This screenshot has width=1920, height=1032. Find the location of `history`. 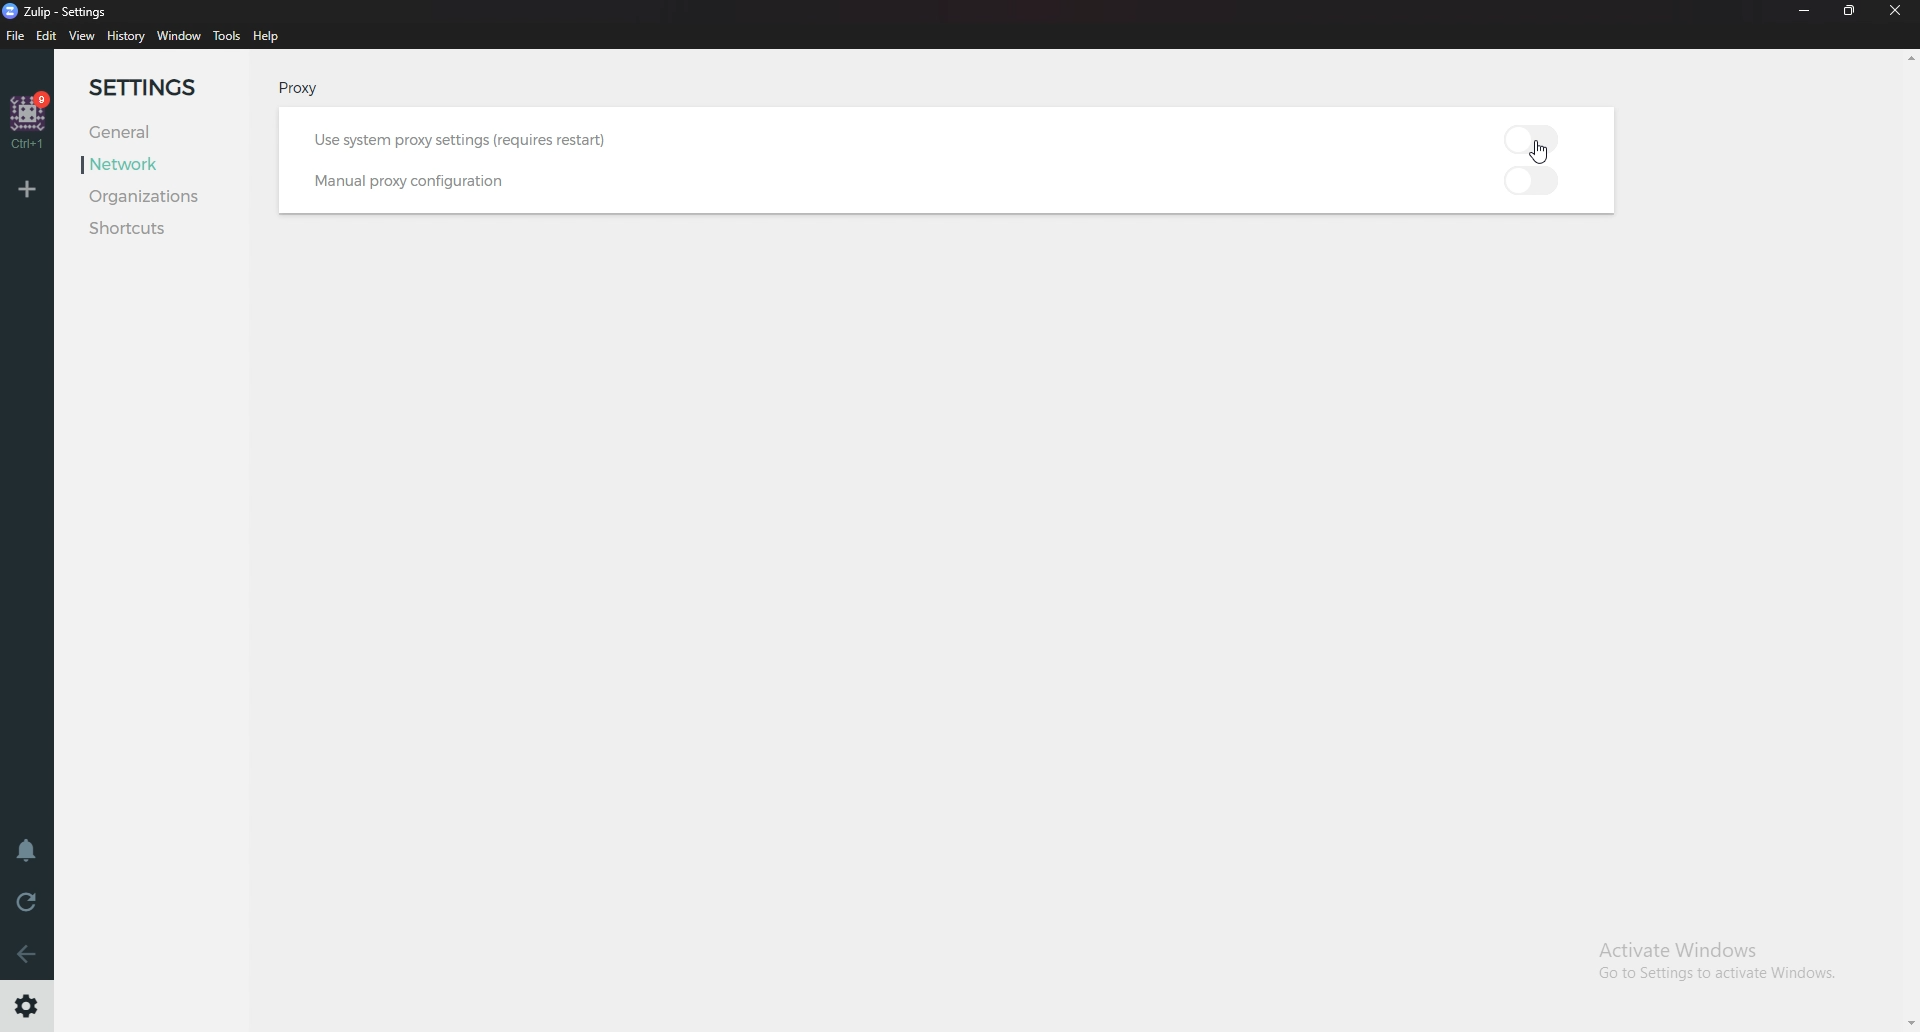

history is located at coordinates (125, 37).